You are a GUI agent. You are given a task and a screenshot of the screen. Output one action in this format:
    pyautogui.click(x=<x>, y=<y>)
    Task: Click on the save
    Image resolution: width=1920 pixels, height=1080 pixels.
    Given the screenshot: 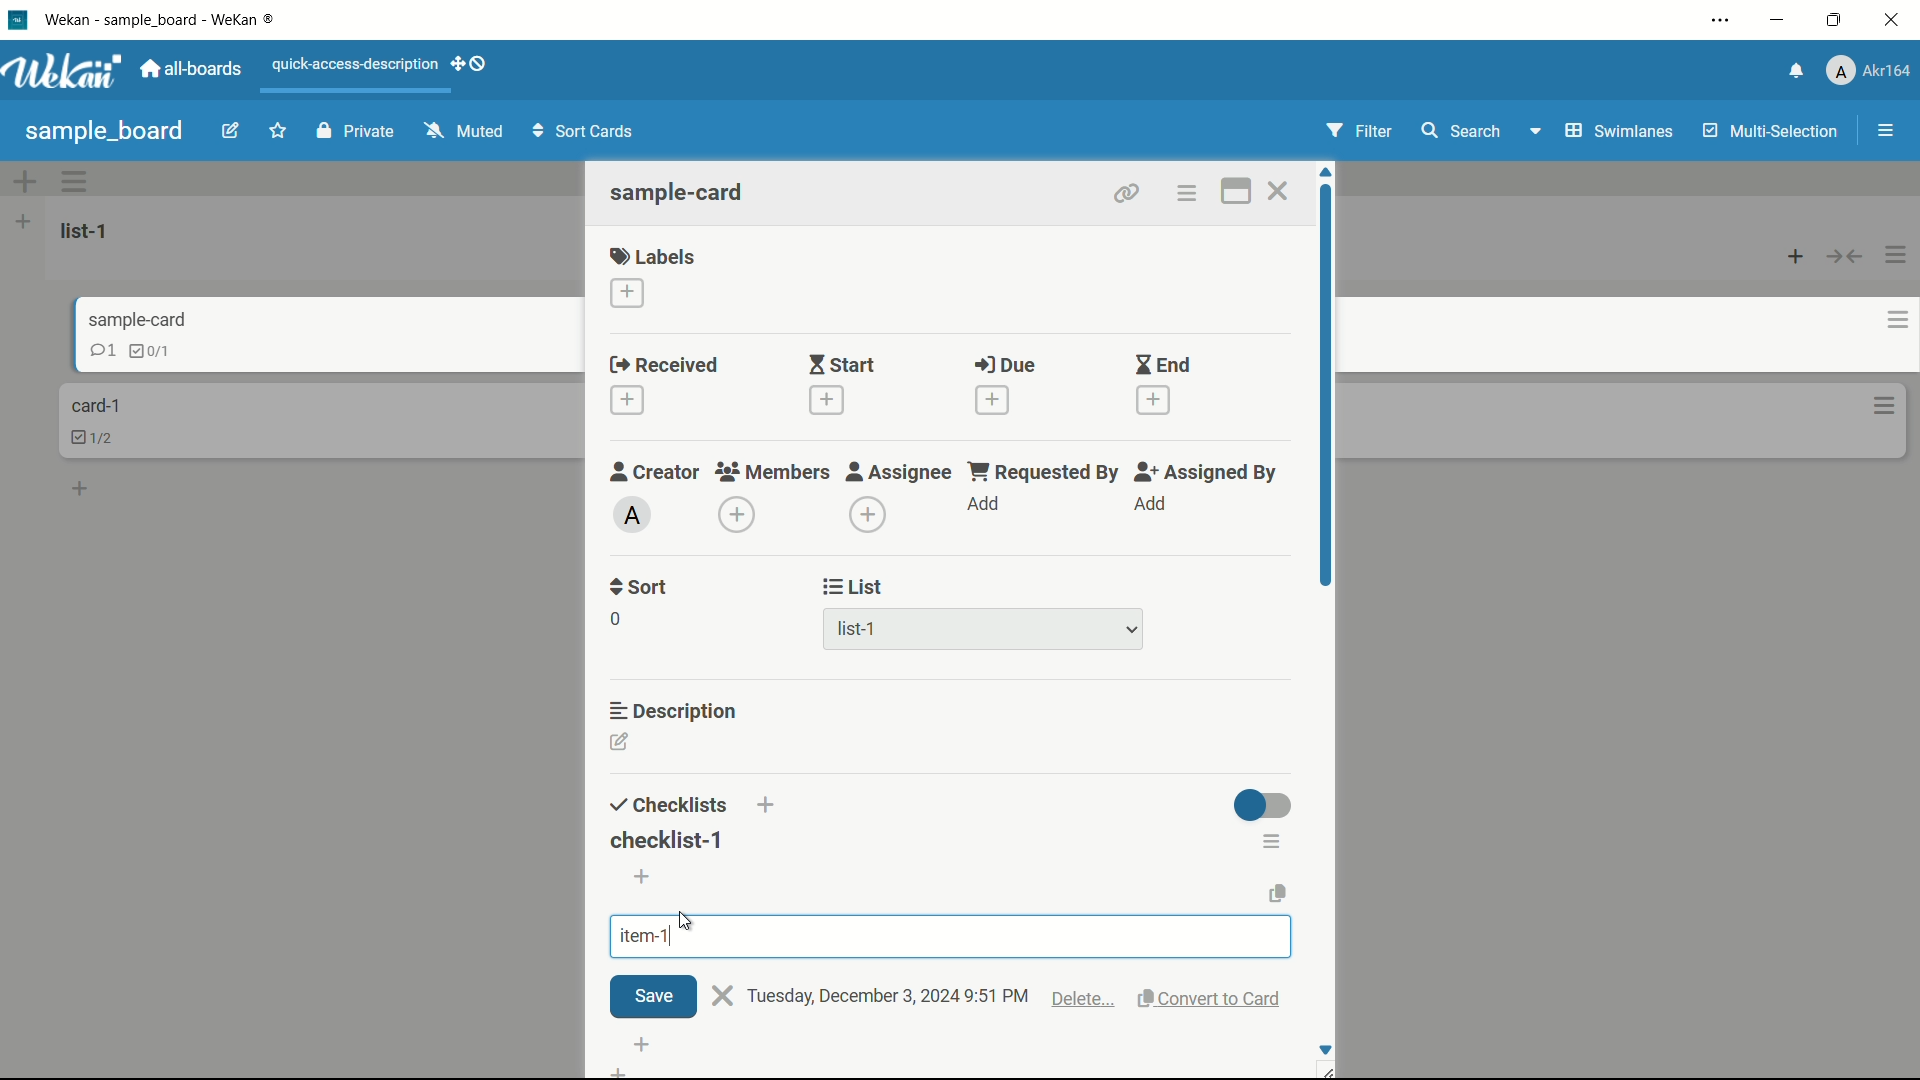 What is the action you would take?
    pyautogui.click(x=652, y=996)
    